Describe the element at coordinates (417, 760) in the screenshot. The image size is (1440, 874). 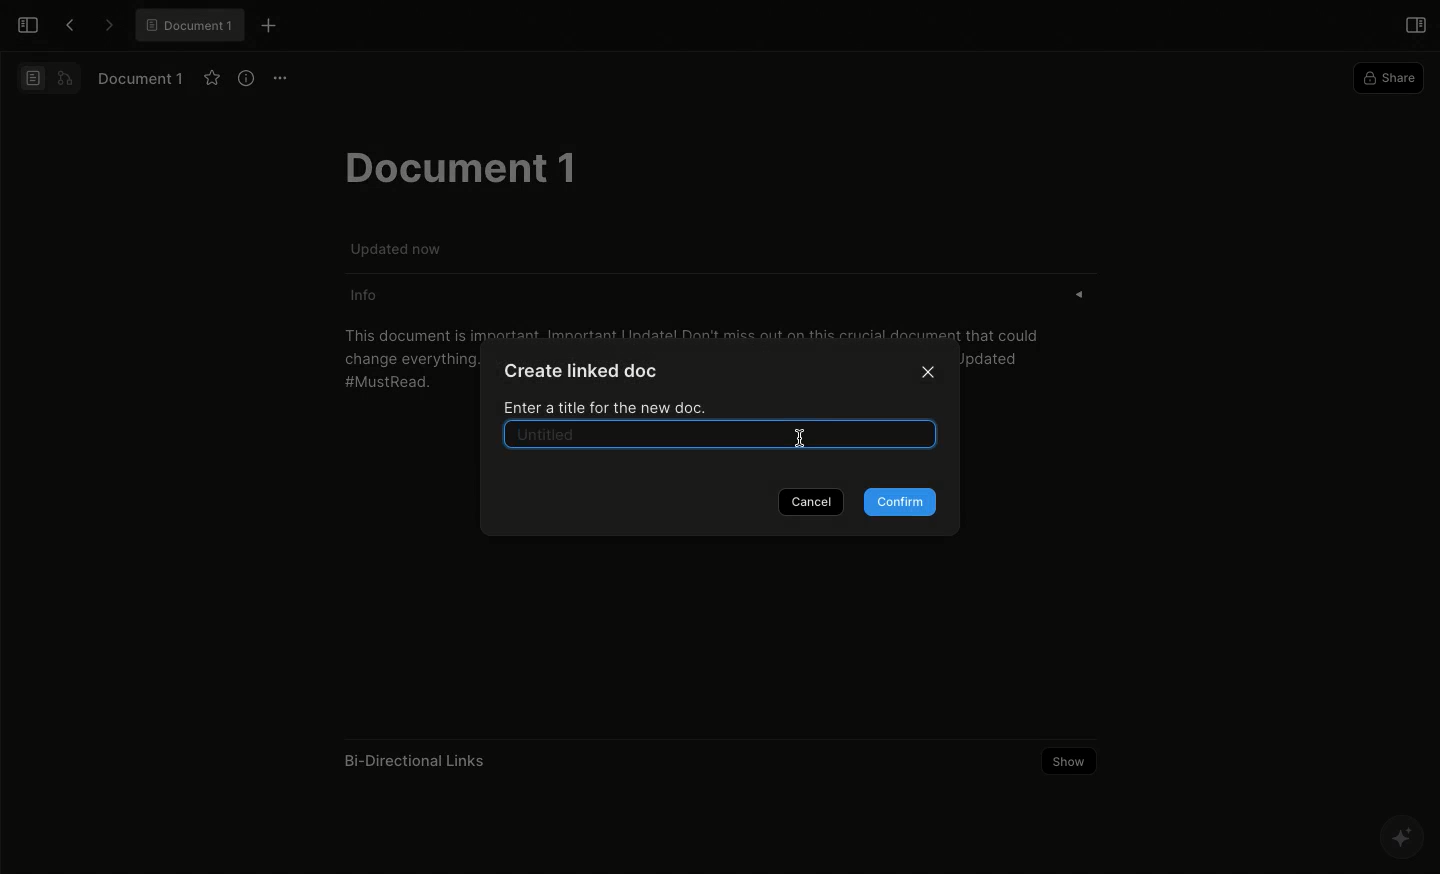
I see `Bi-Directional Links` at that location.